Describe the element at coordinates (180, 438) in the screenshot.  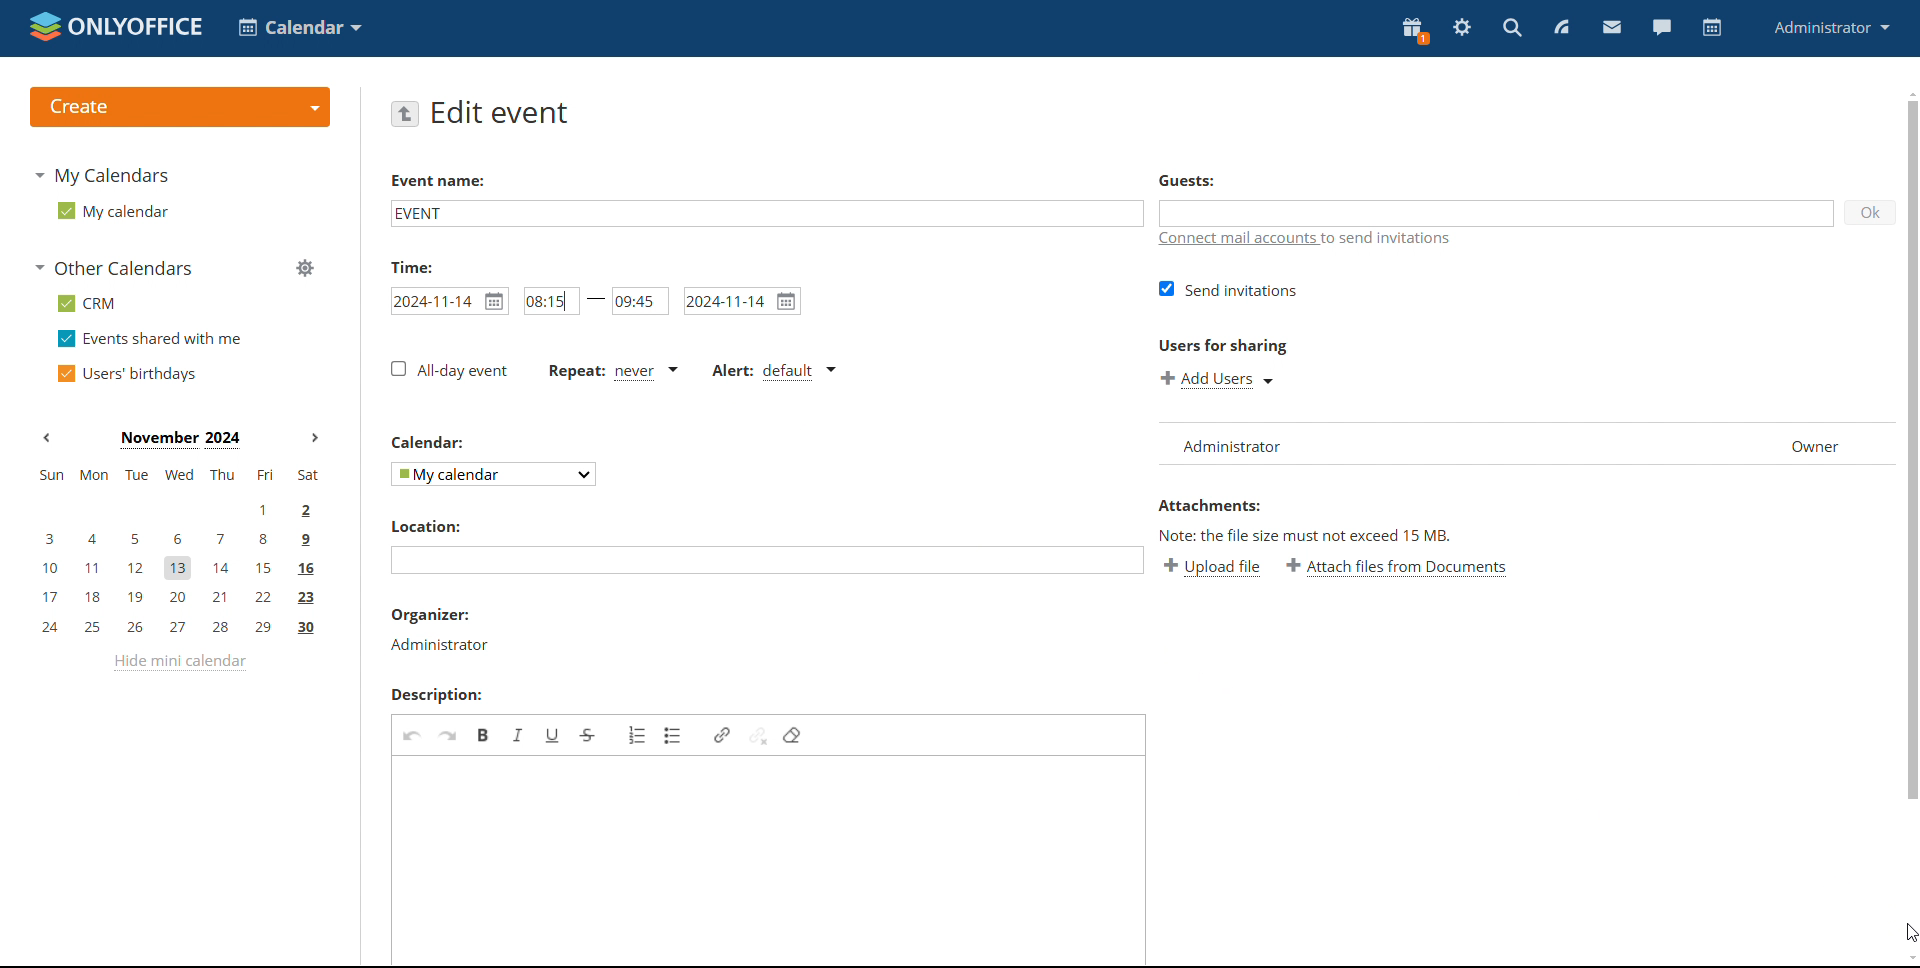
I see `current month` at that location.